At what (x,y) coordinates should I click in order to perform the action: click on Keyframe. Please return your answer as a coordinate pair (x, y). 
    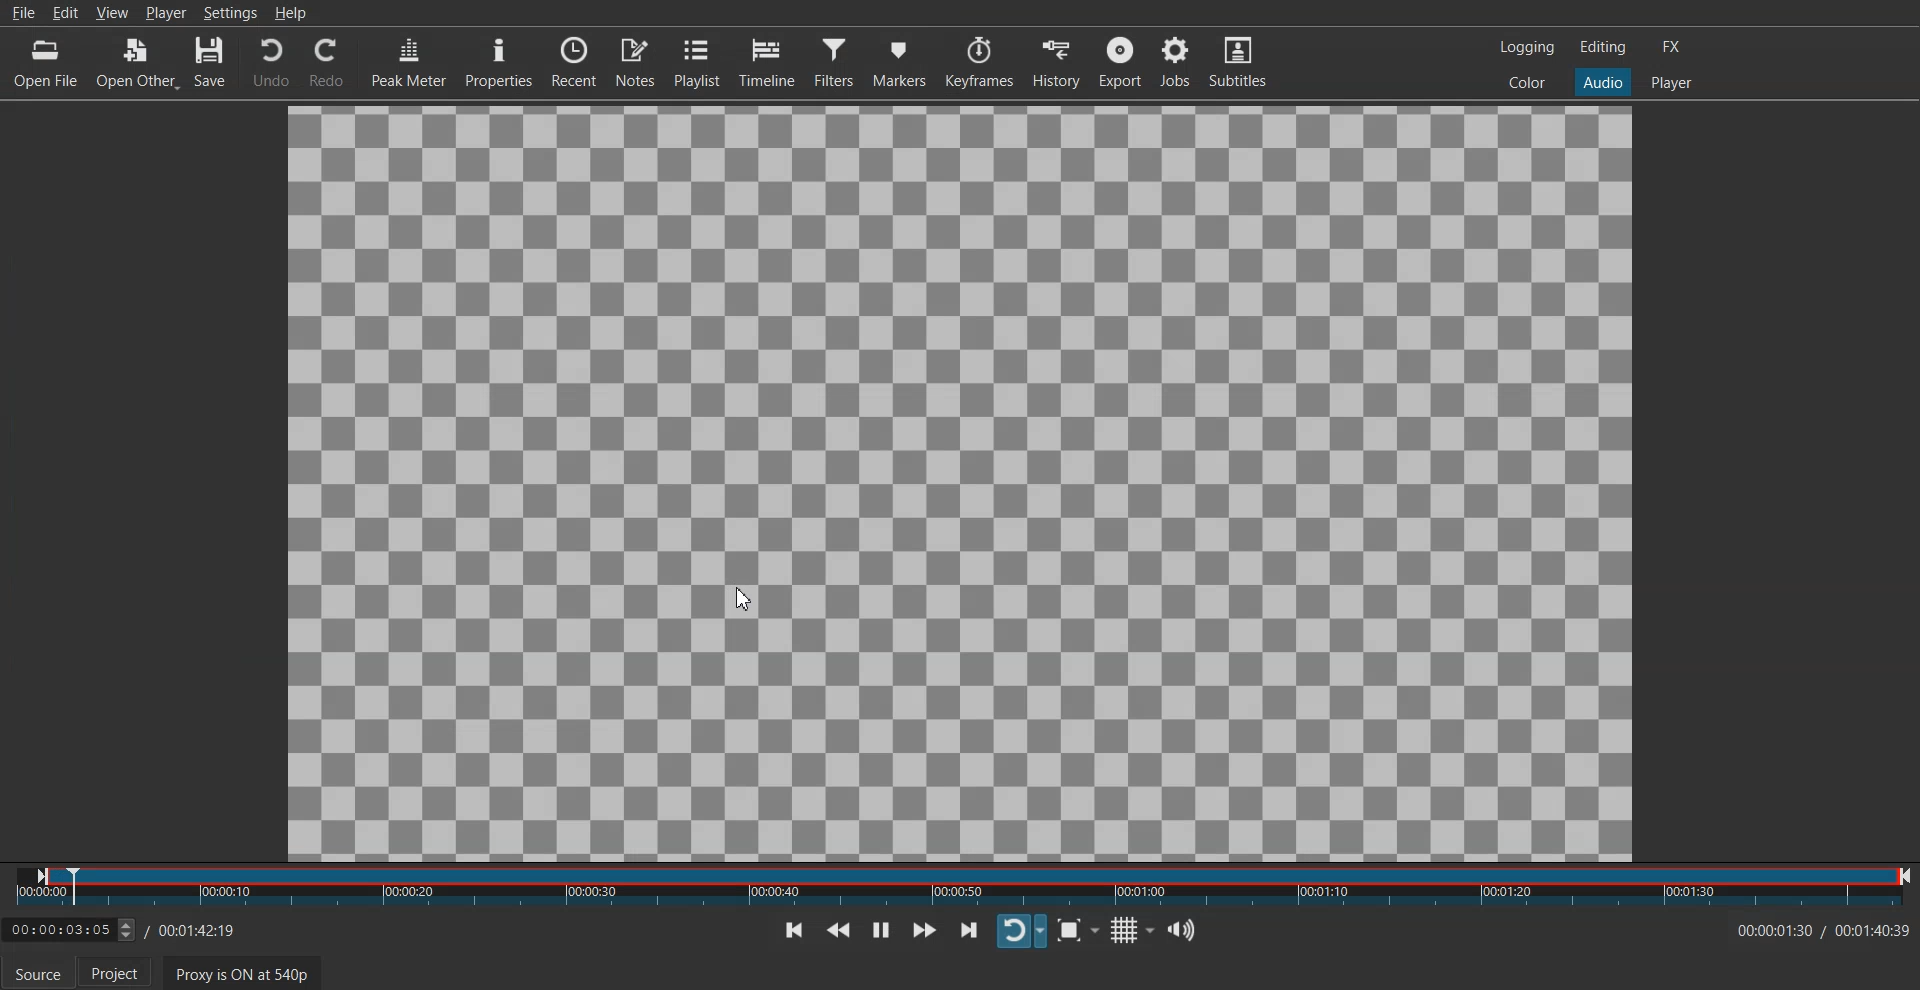
    Looking at the image, I should click on (979, 62).